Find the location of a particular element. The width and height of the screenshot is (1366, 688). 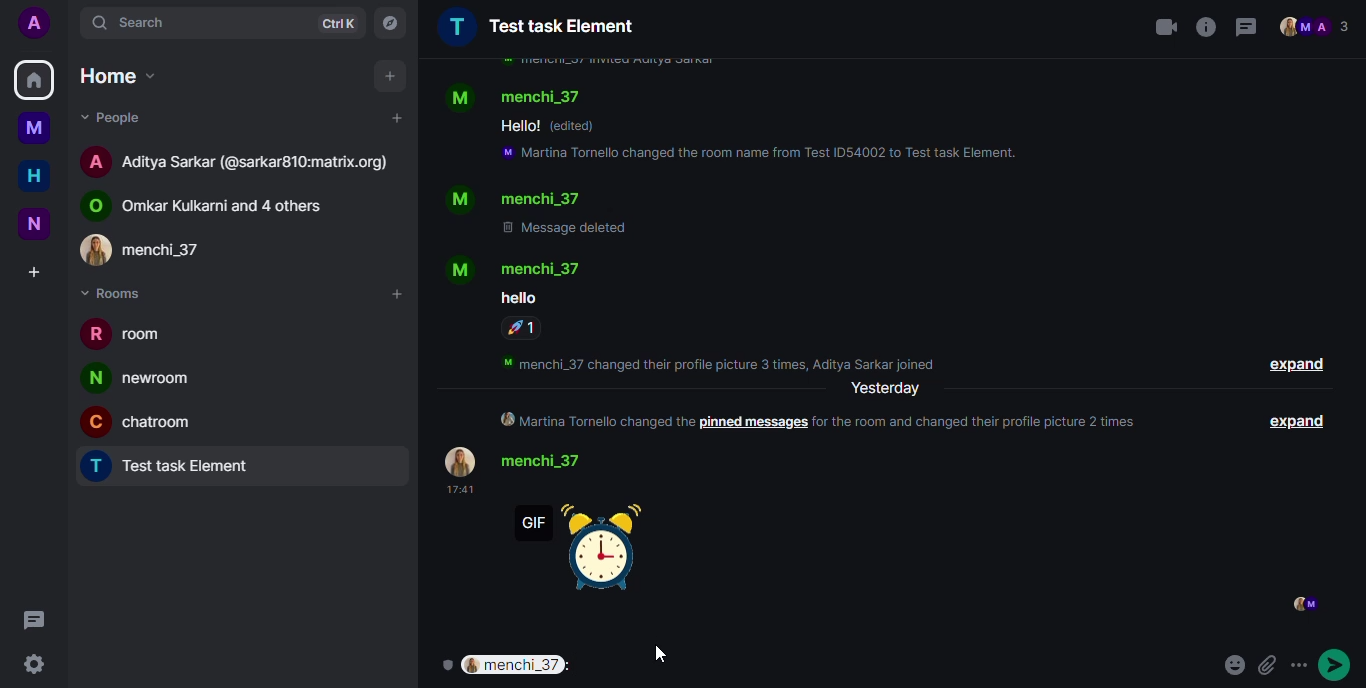

encryption is located at coordinates (444, 663).